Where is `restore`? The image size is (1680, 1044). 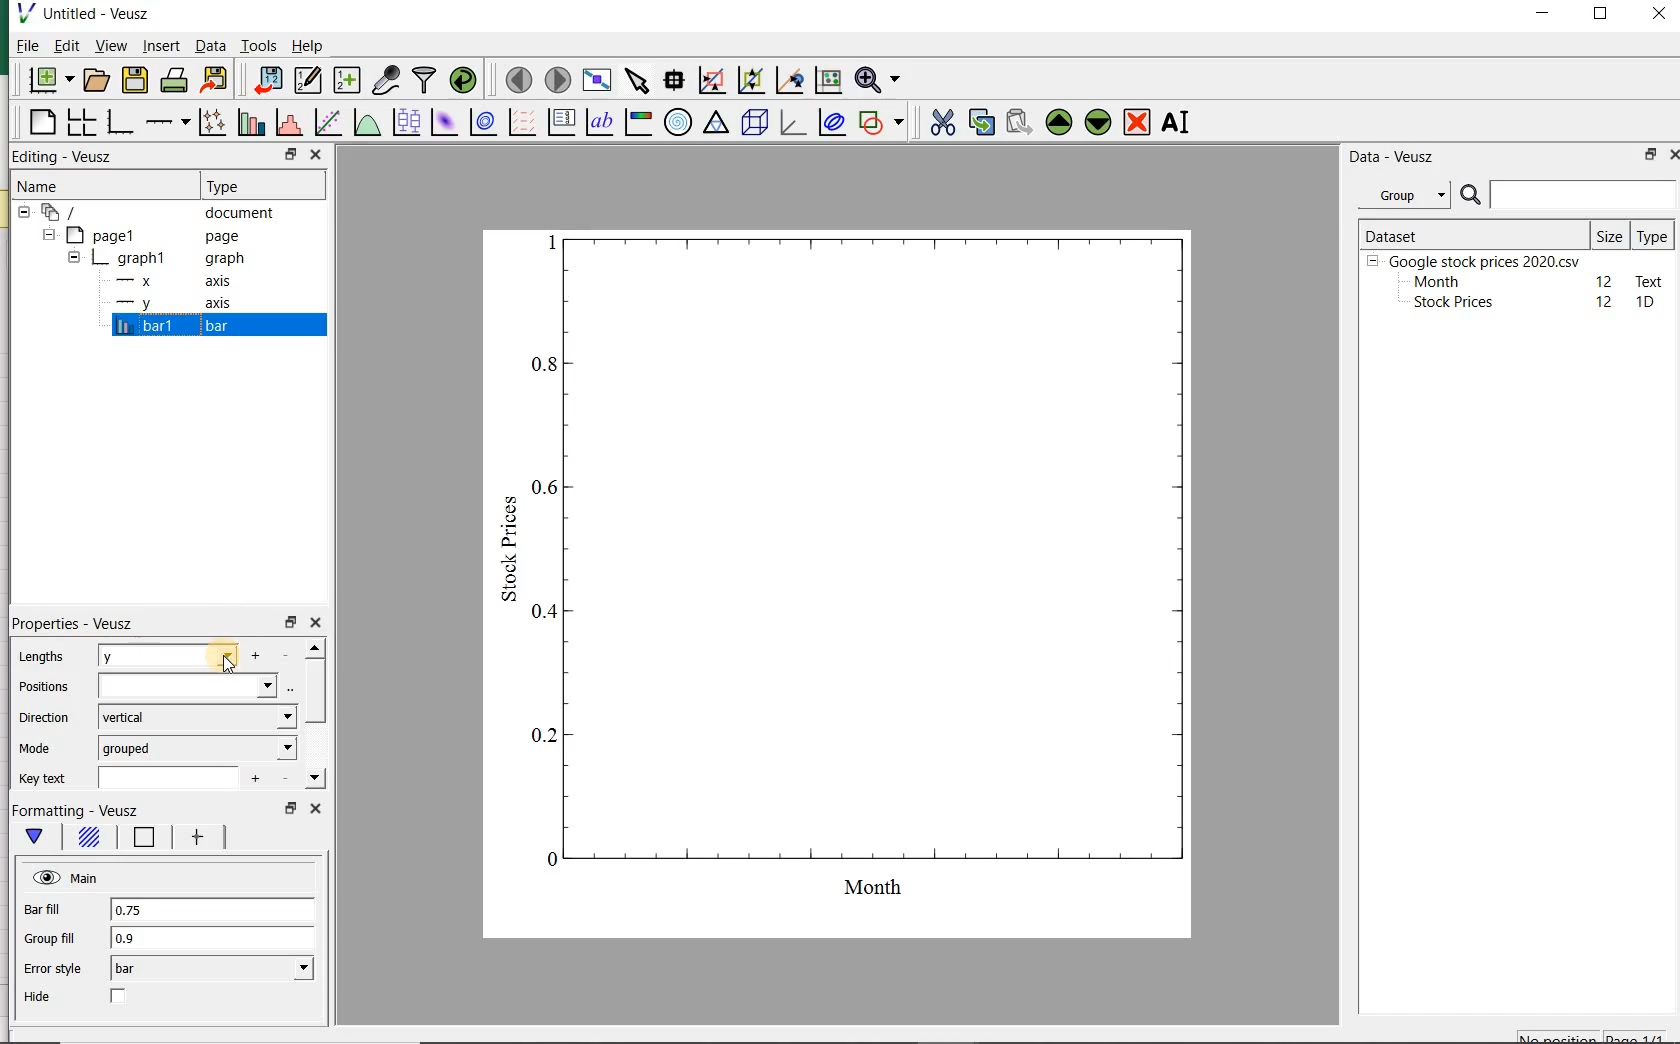
restore is located at coordinates (1647, 156).